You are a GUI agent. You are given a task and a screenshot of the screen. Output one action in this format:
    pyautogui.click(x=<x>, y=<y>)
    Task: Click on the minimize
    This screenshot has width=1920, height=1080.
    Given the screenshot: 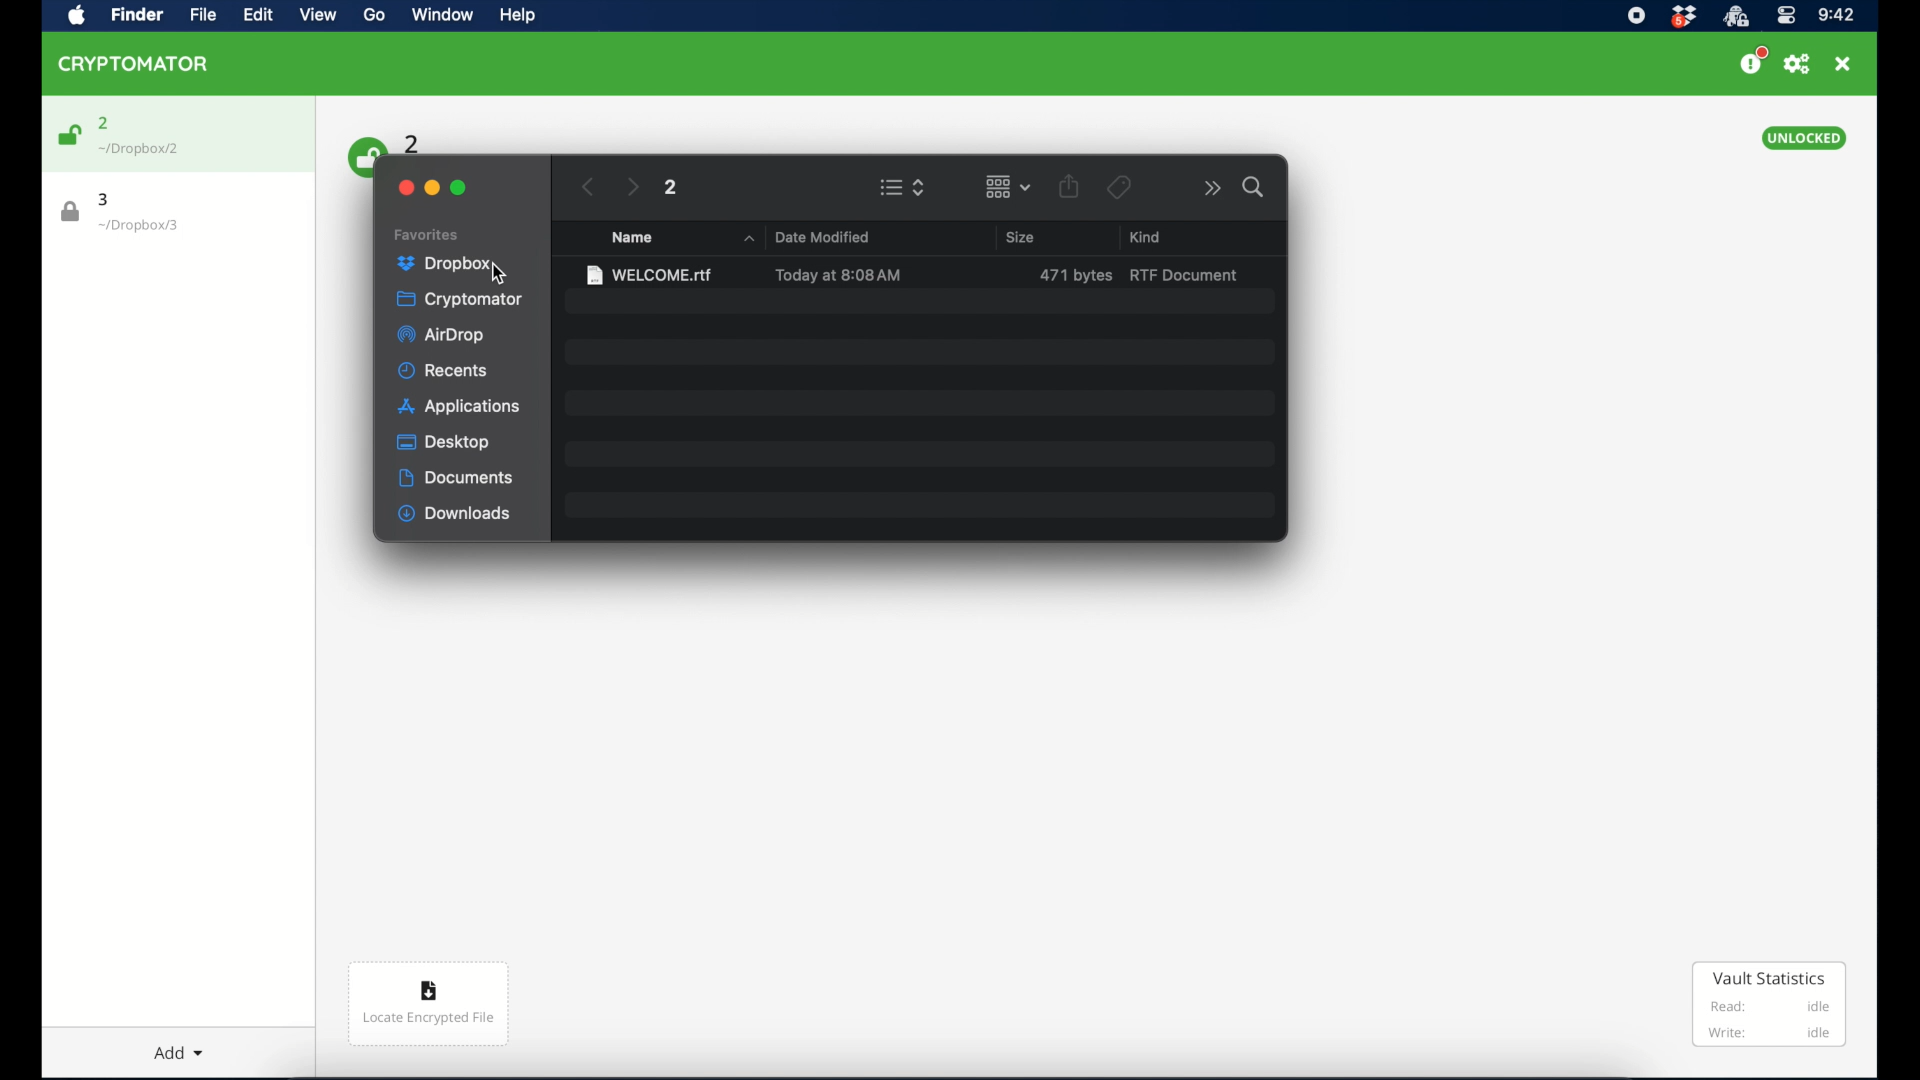 What is the action you would take?
    pyautogui.click(x=432, y=188)
    